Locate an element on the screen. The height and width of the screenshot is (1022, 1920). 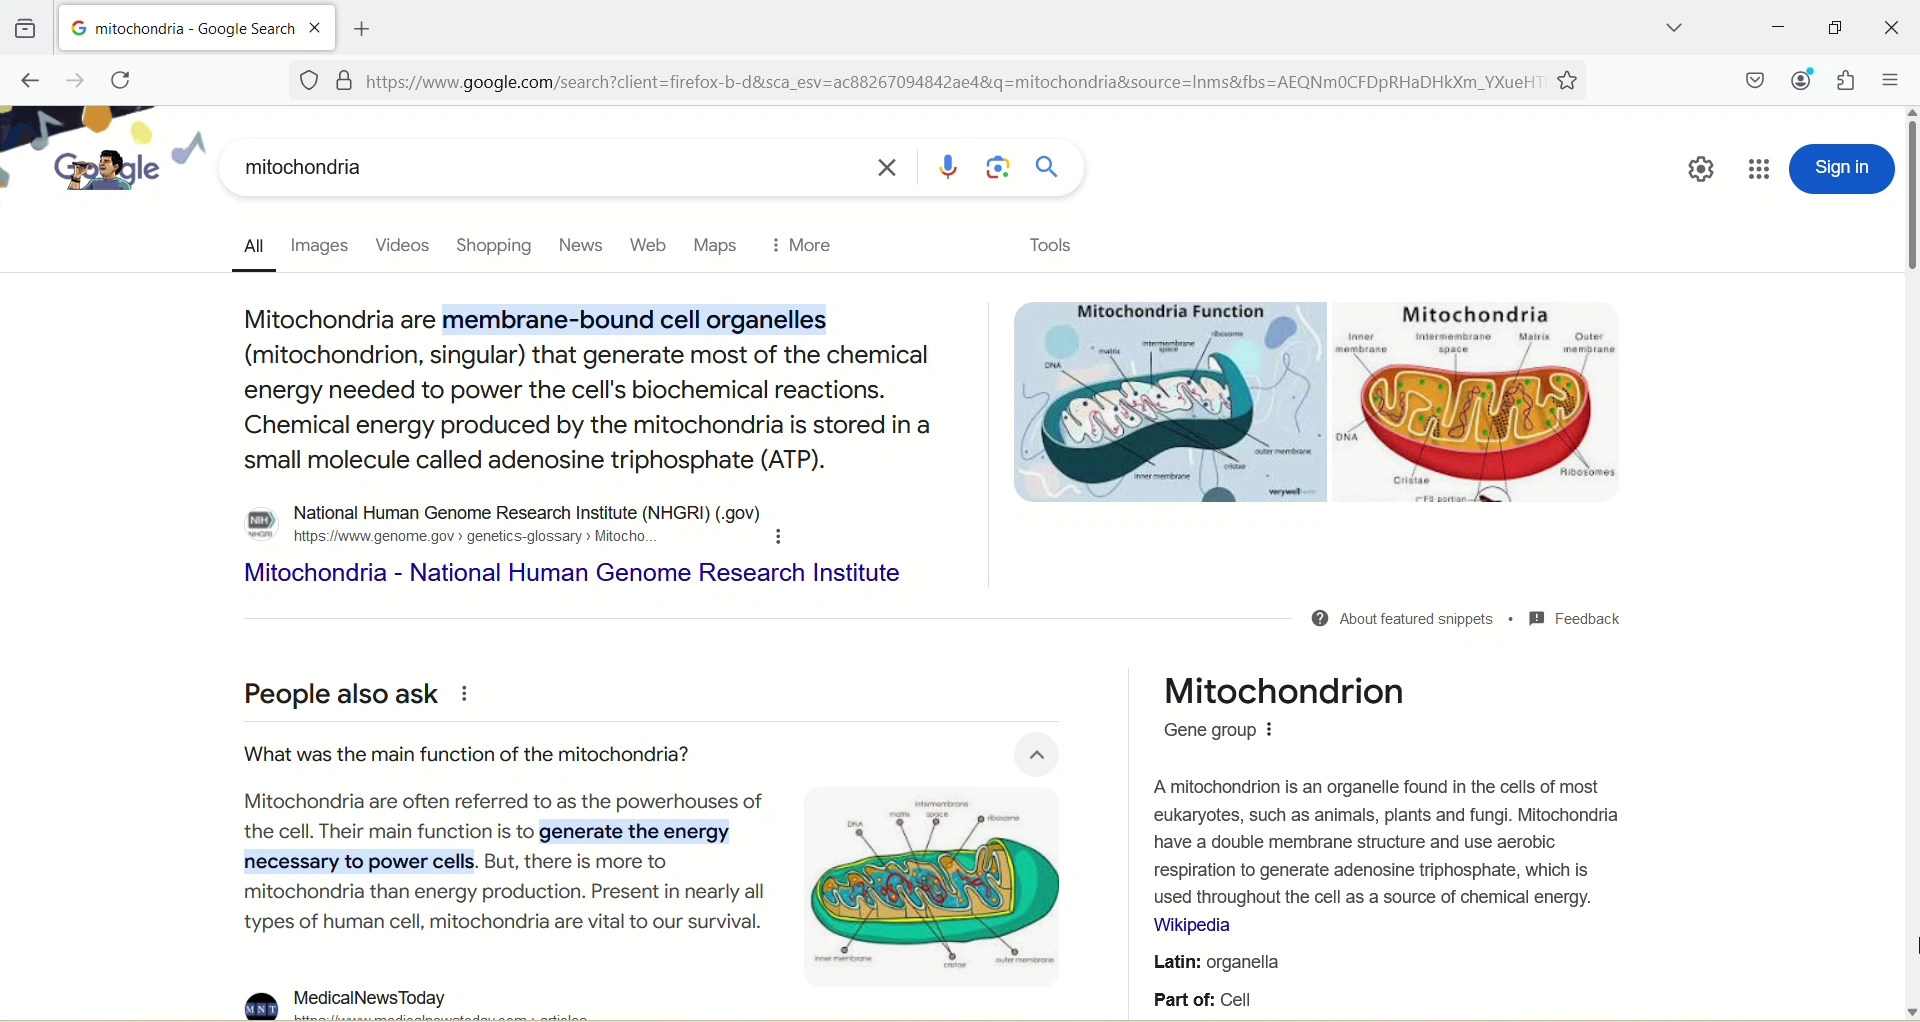
minimize is located at coordinates (1773, 27).